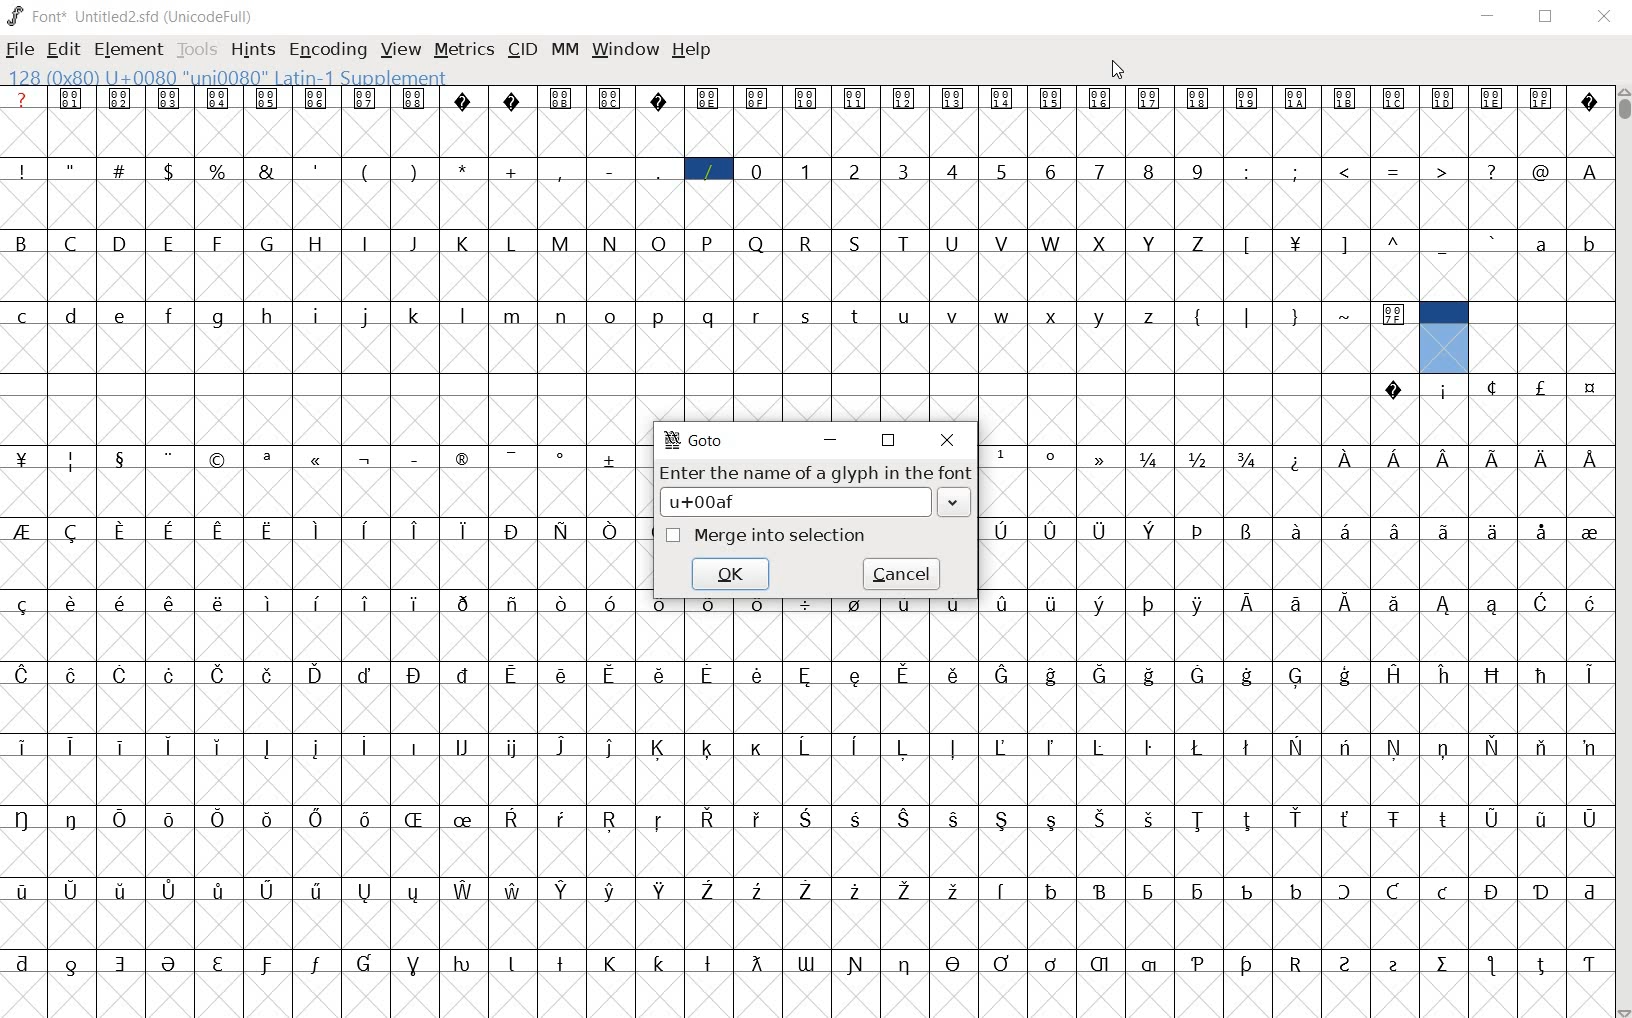 The image size is (1632, 1018). What do you see at coordinates (1542, 673) in the screenshot?
I see `Symbol` at bounding box center [1542, 673].